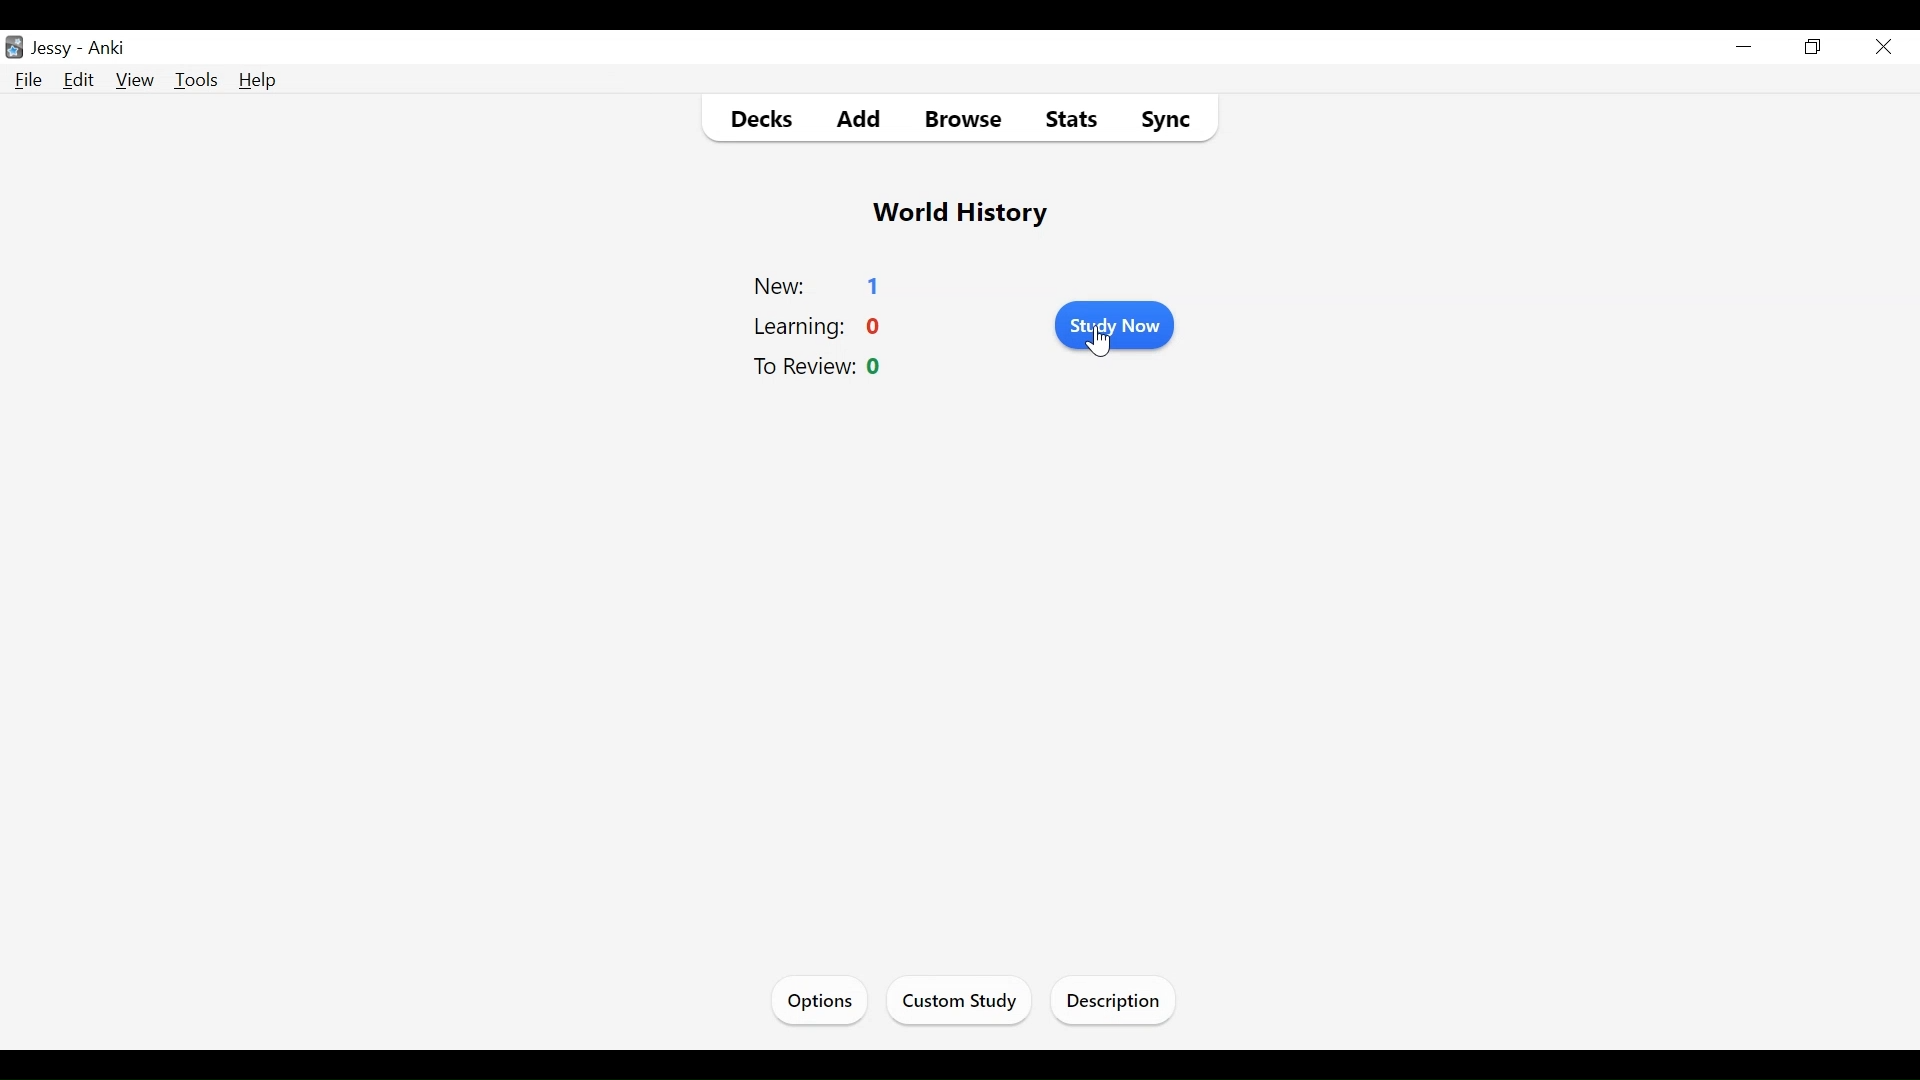  What do you see at coordinates (1745, 47) in the screenshot?
I see `minimize` at bounding box center [1745, 47].